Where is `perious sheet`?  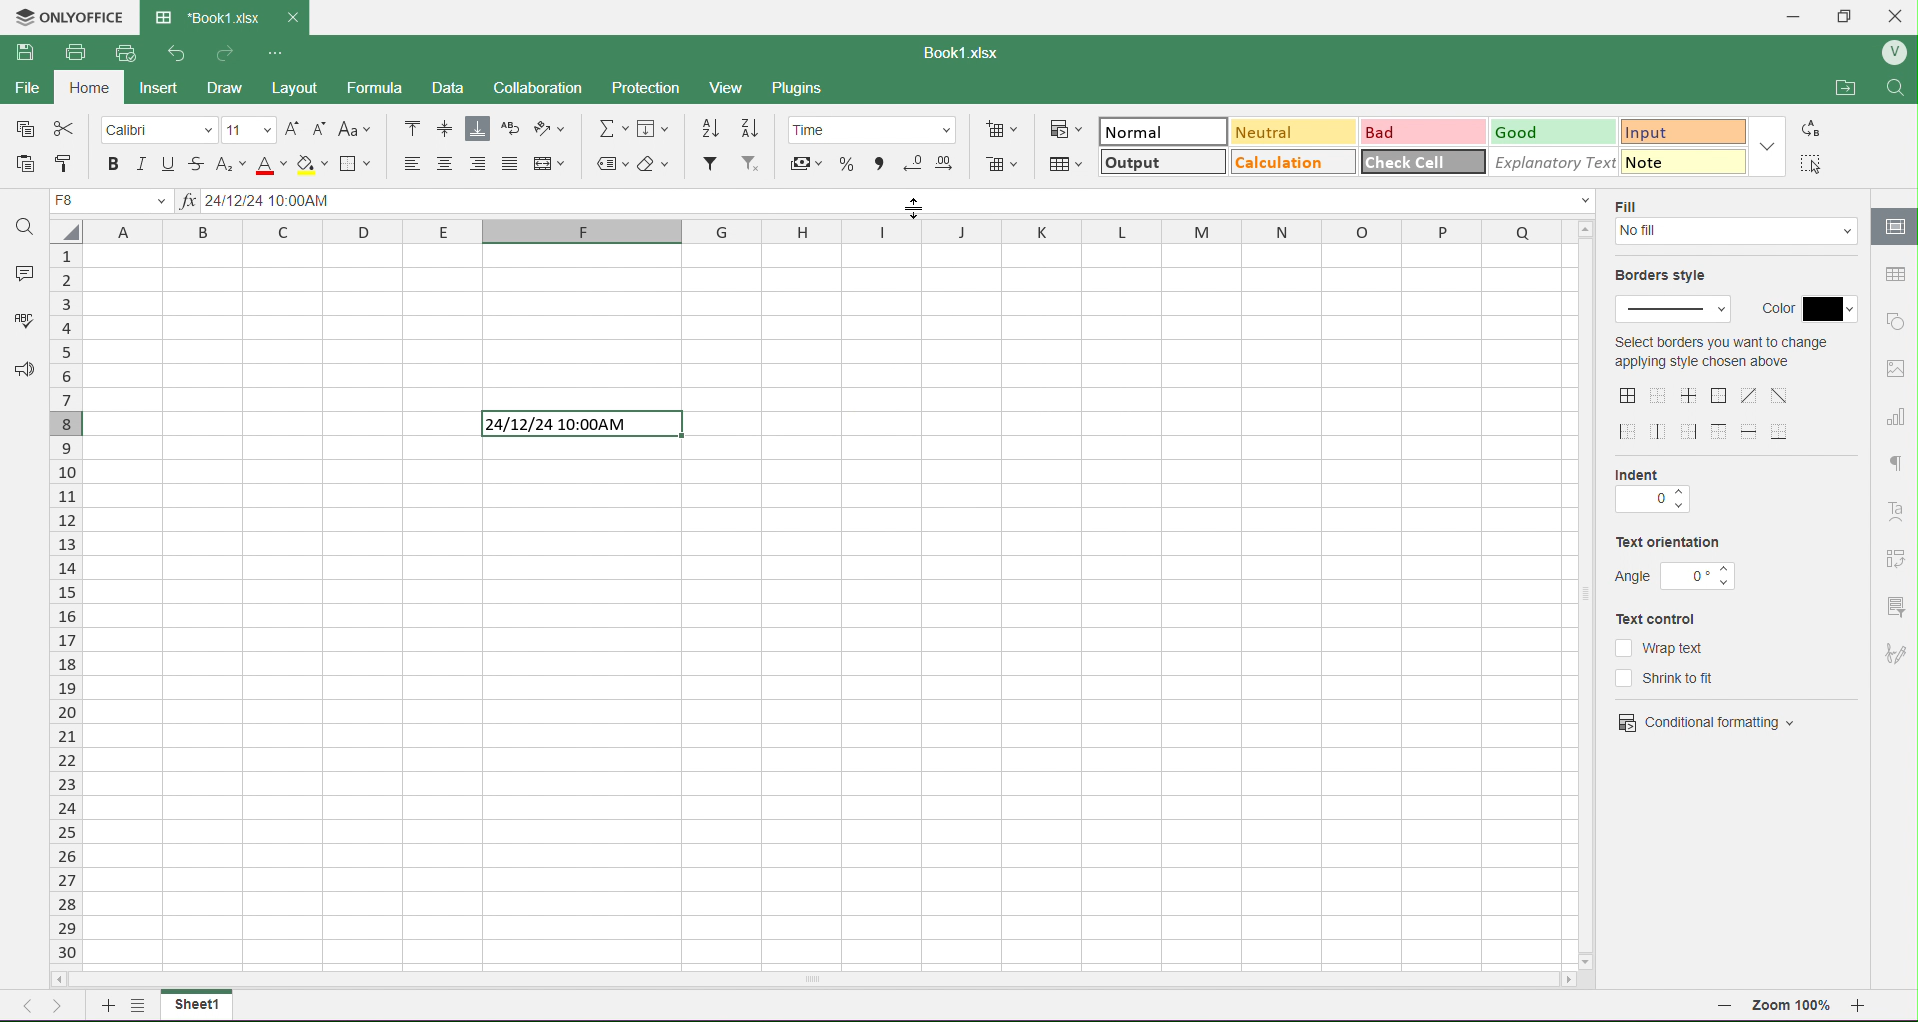 perious sheet is located at coordinates (33, 1004).